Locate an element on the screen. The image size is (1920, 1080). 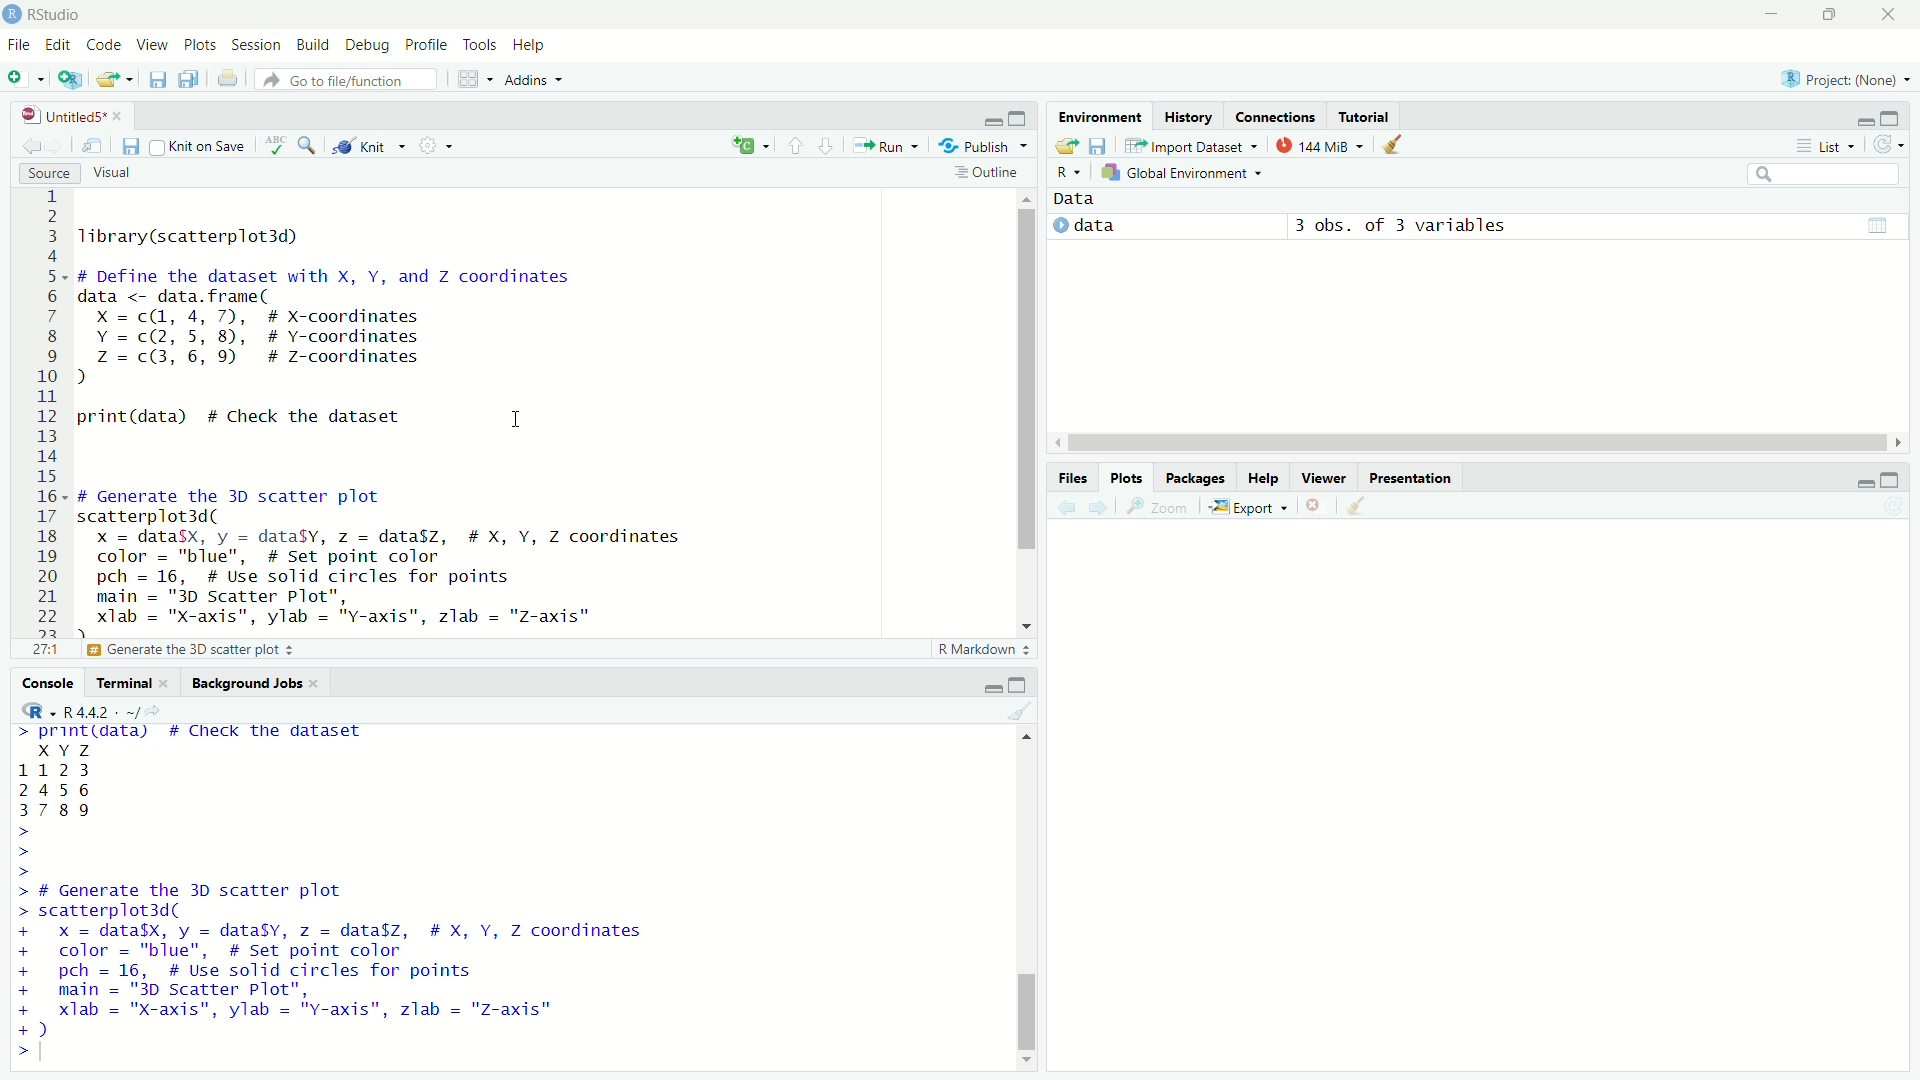
move bottom is located at coordinates (1026, 1060).